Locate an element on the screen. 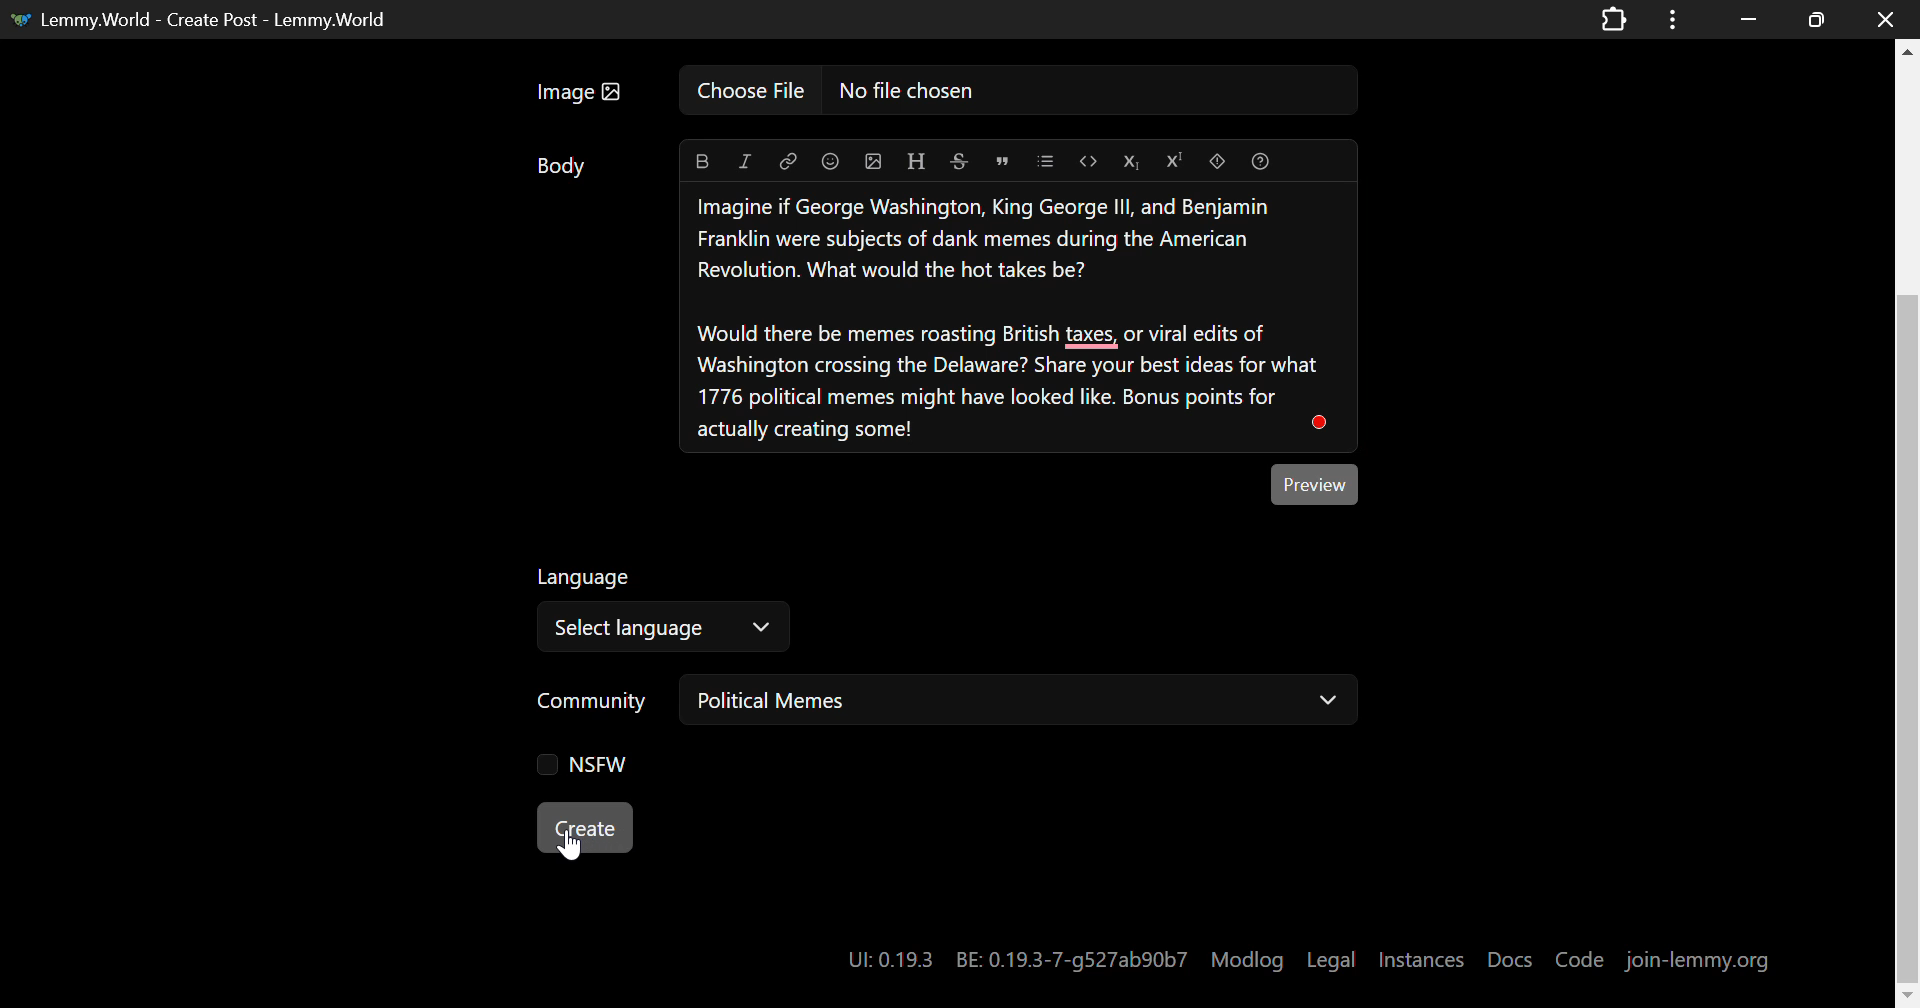  Spoiler is located at coordinates (1218, 162).